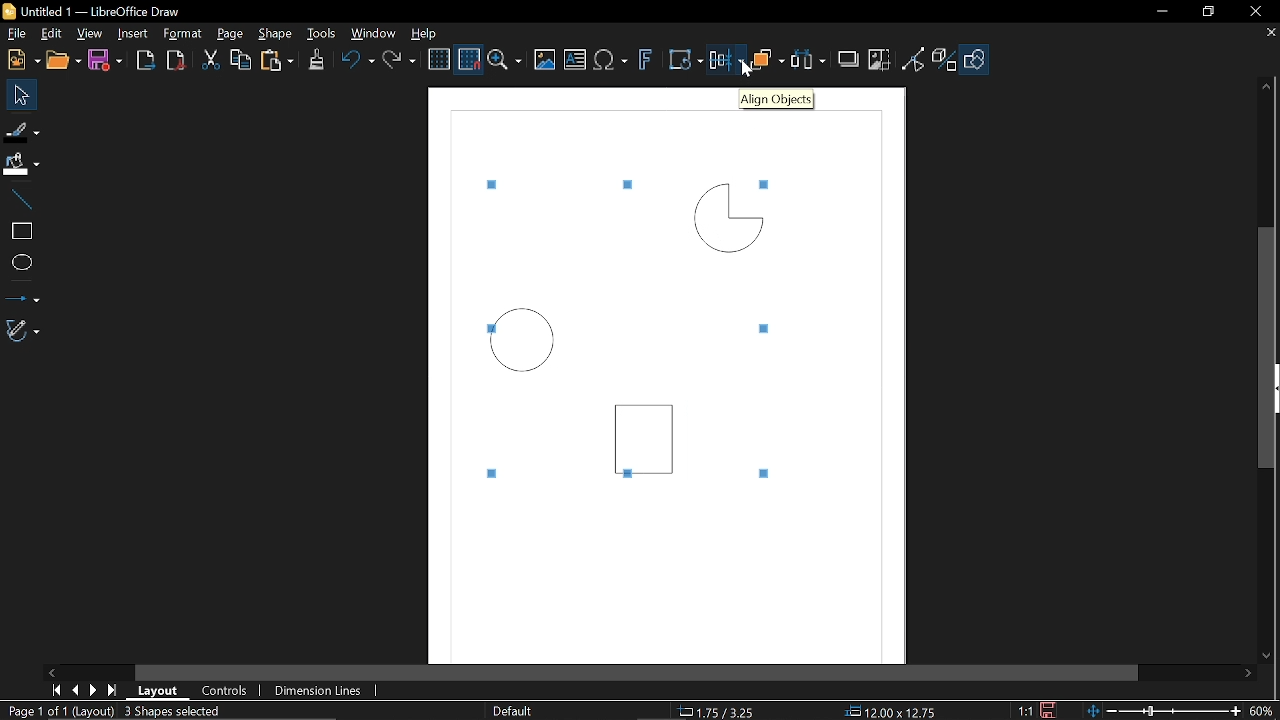  I want to click on New, so click(22, 61).